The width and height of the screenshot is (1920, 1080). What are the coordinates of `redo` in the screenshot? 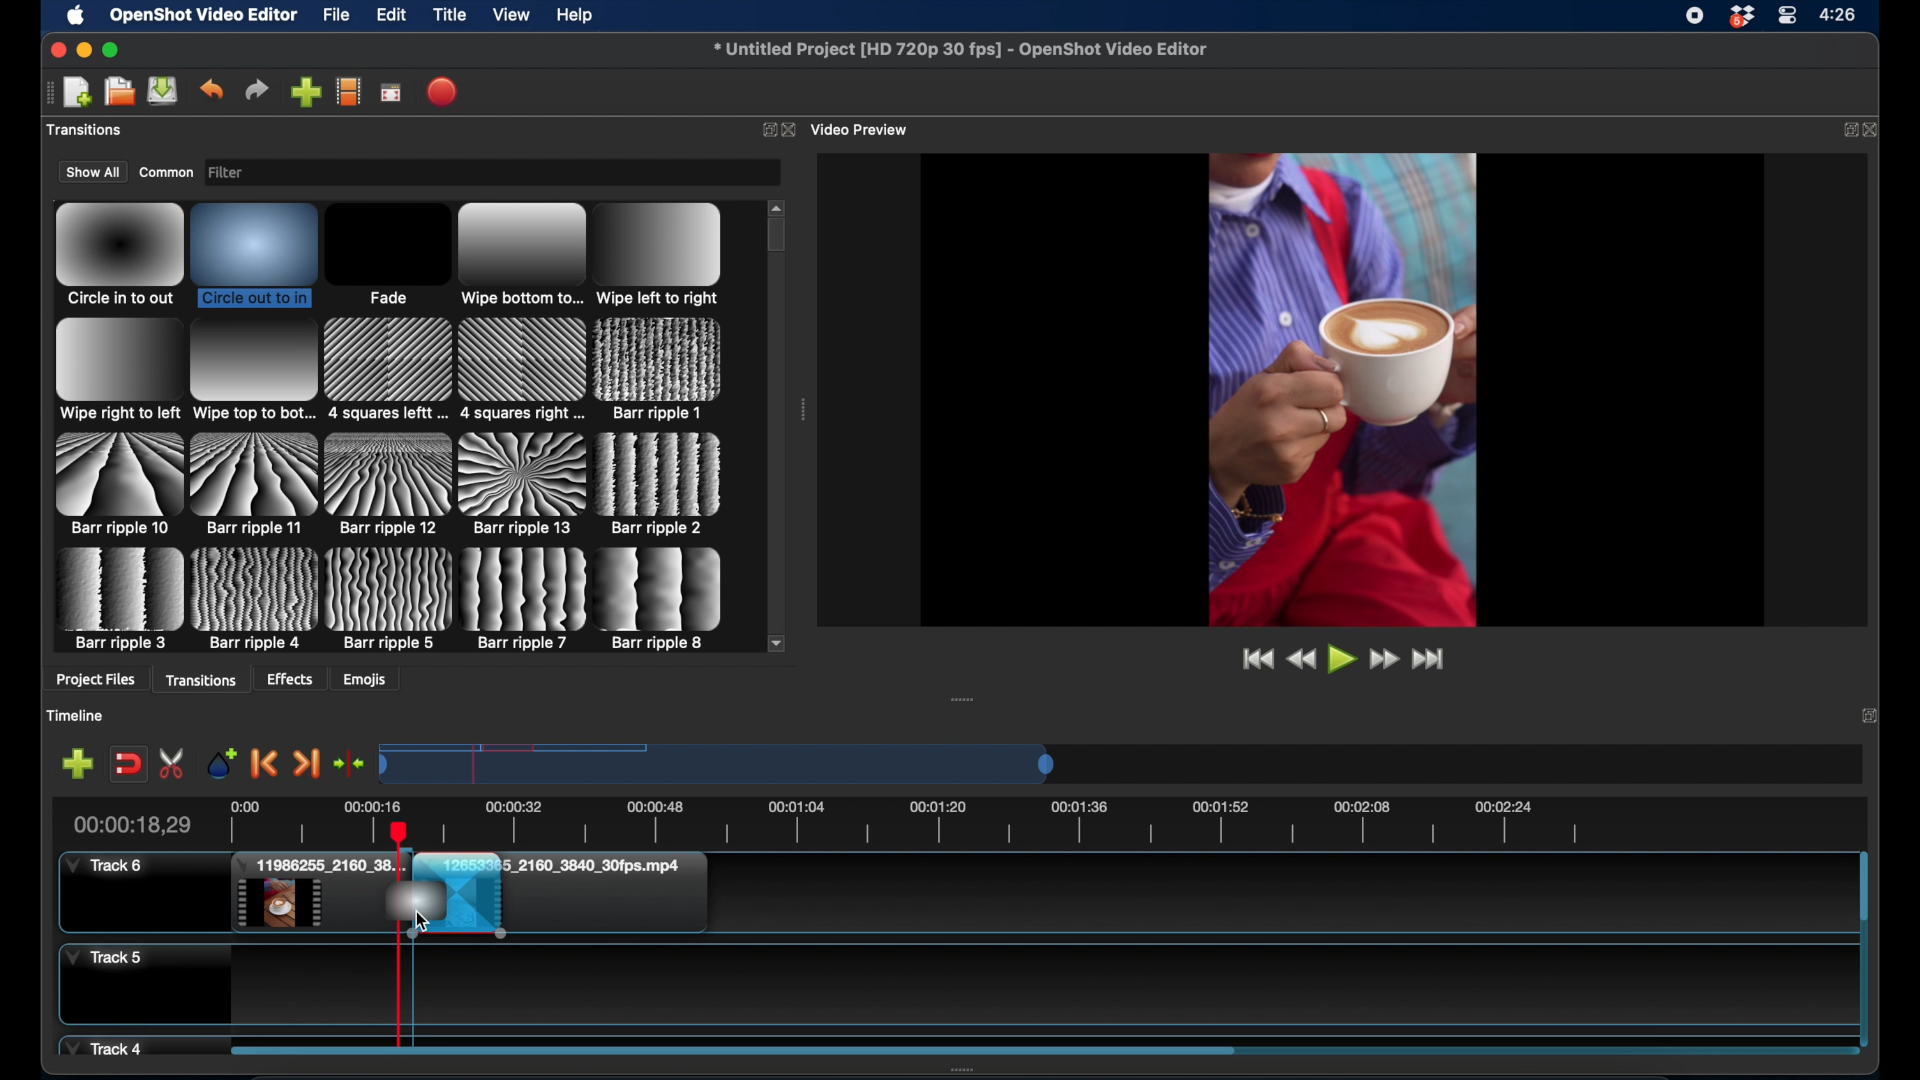 It's located at (257, 90).